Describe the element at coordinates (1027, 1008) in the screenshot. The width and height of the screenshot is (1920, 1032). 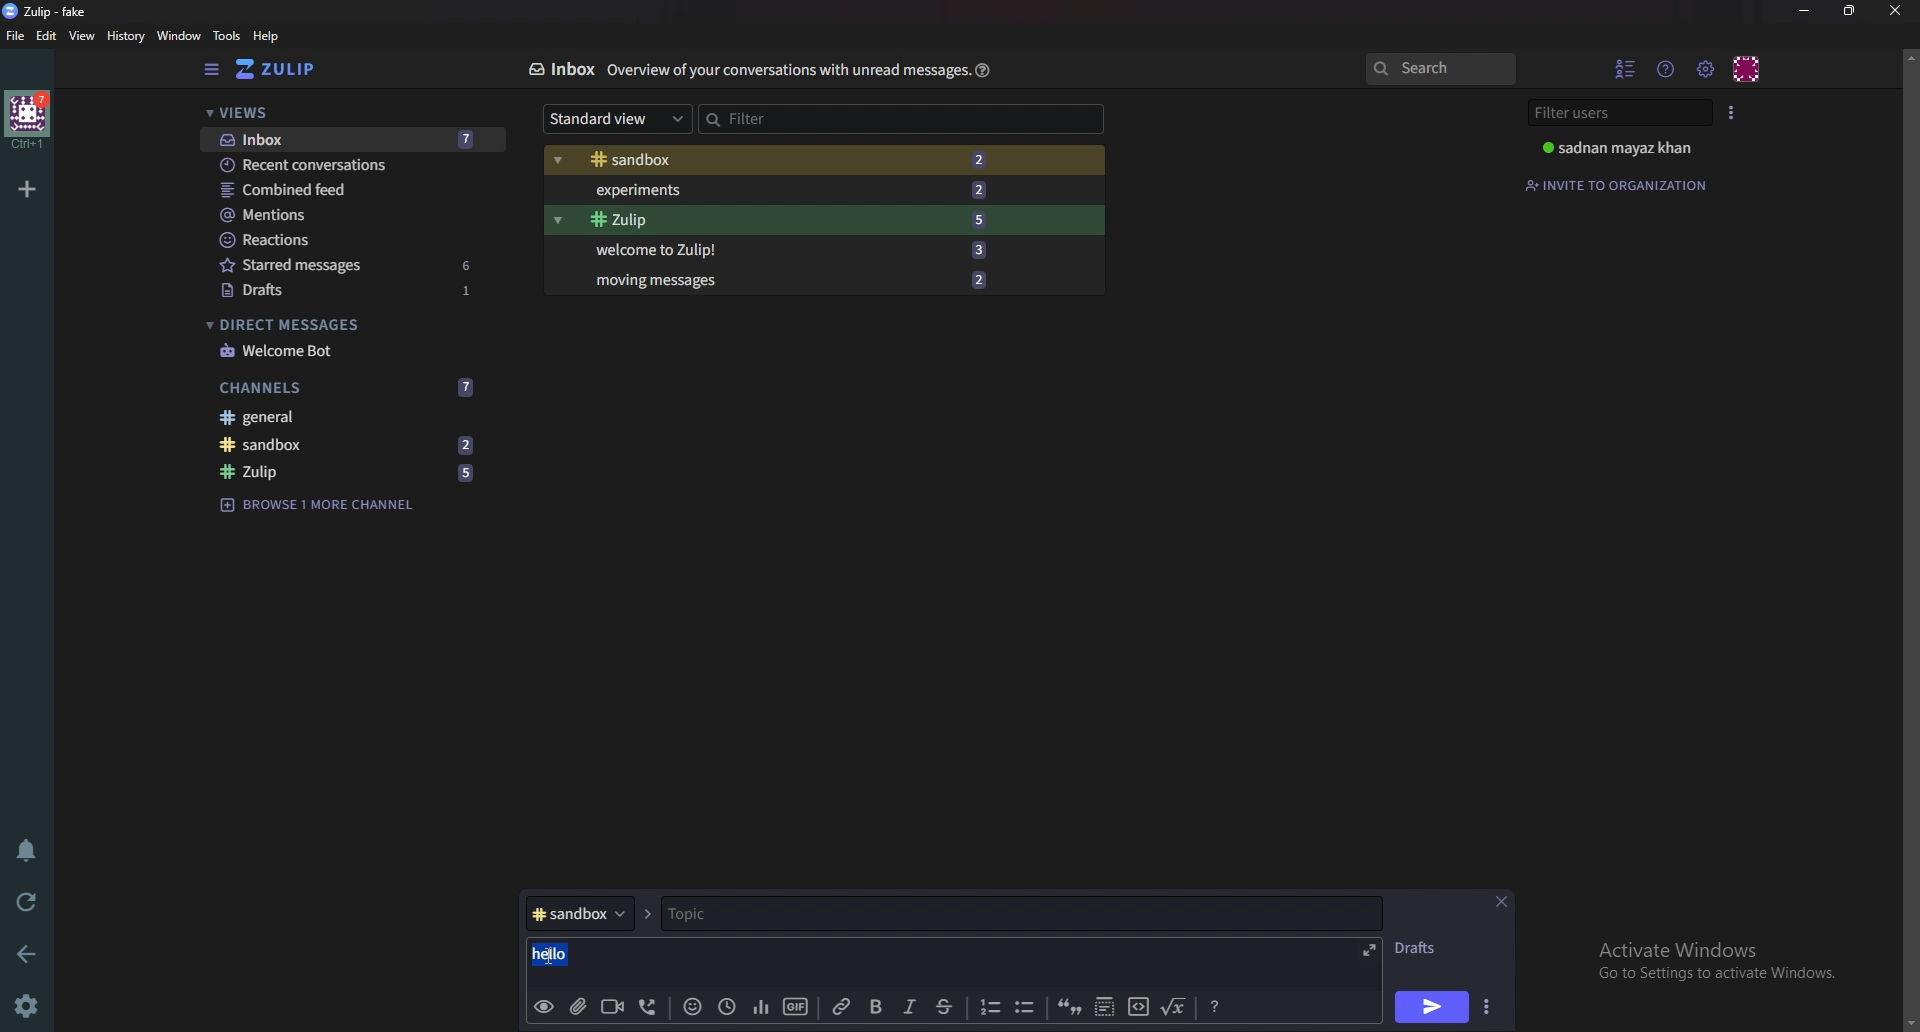
I see `Bullet list` at that location.